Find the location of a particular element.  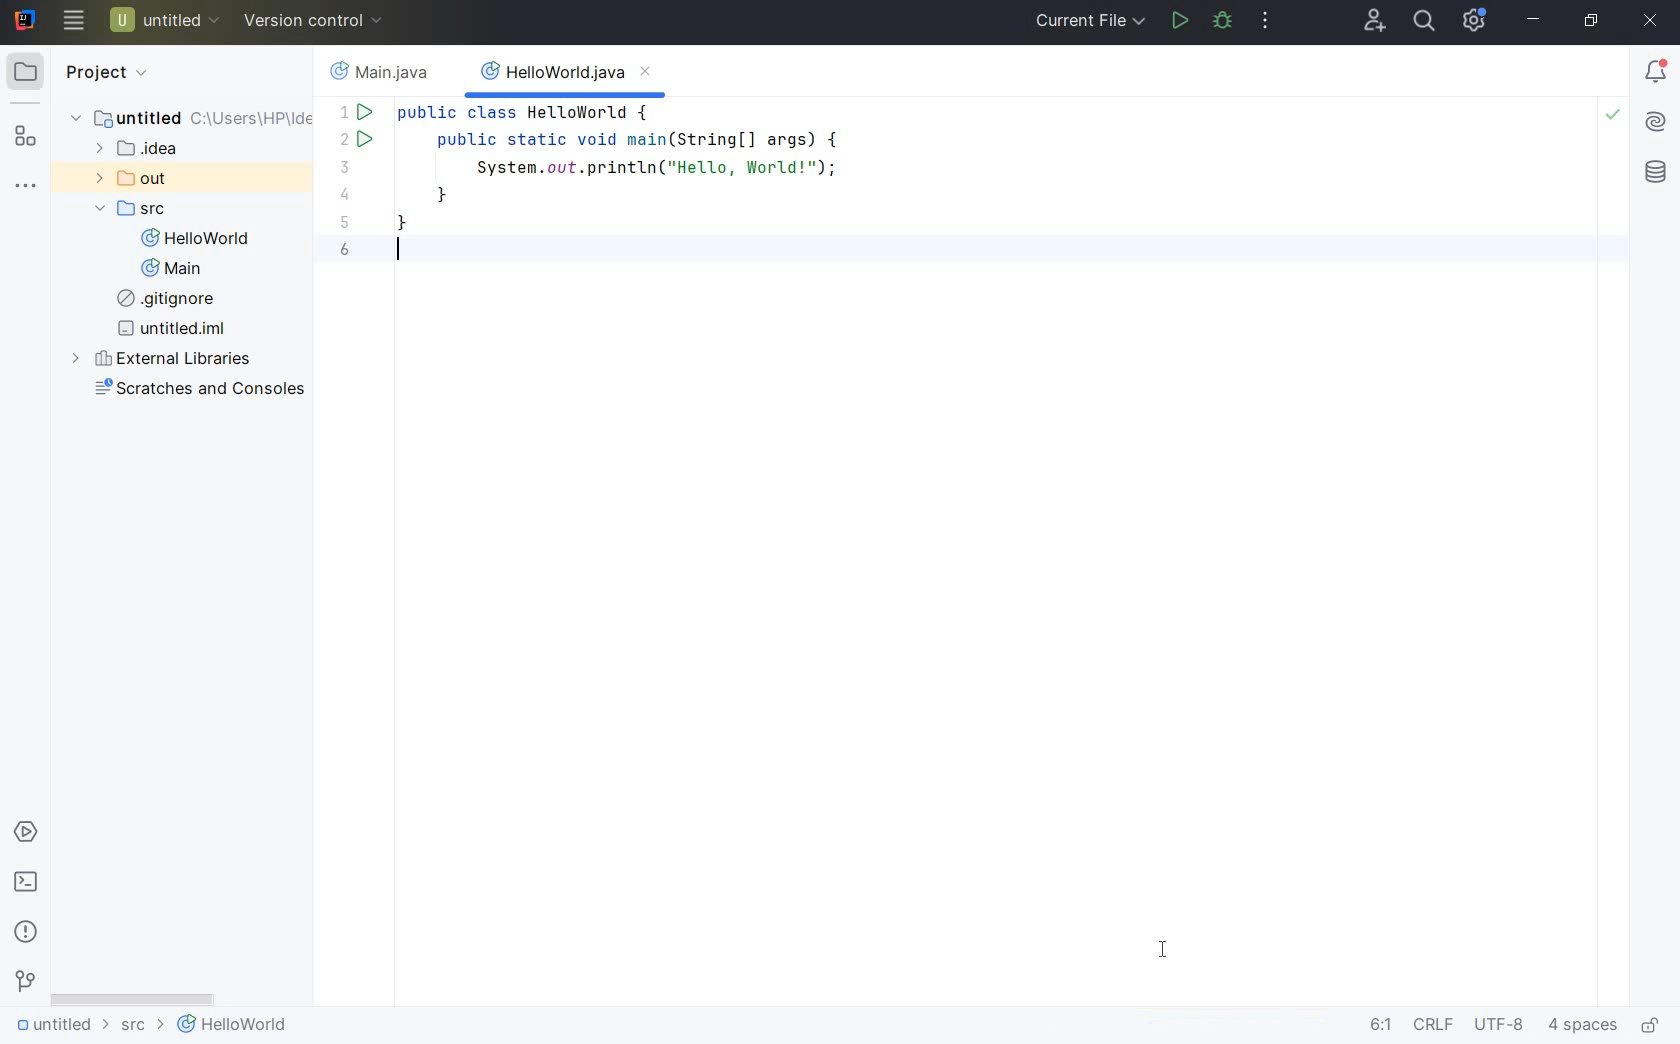

CURRENT FILE is located at coordinates (1089, 23).